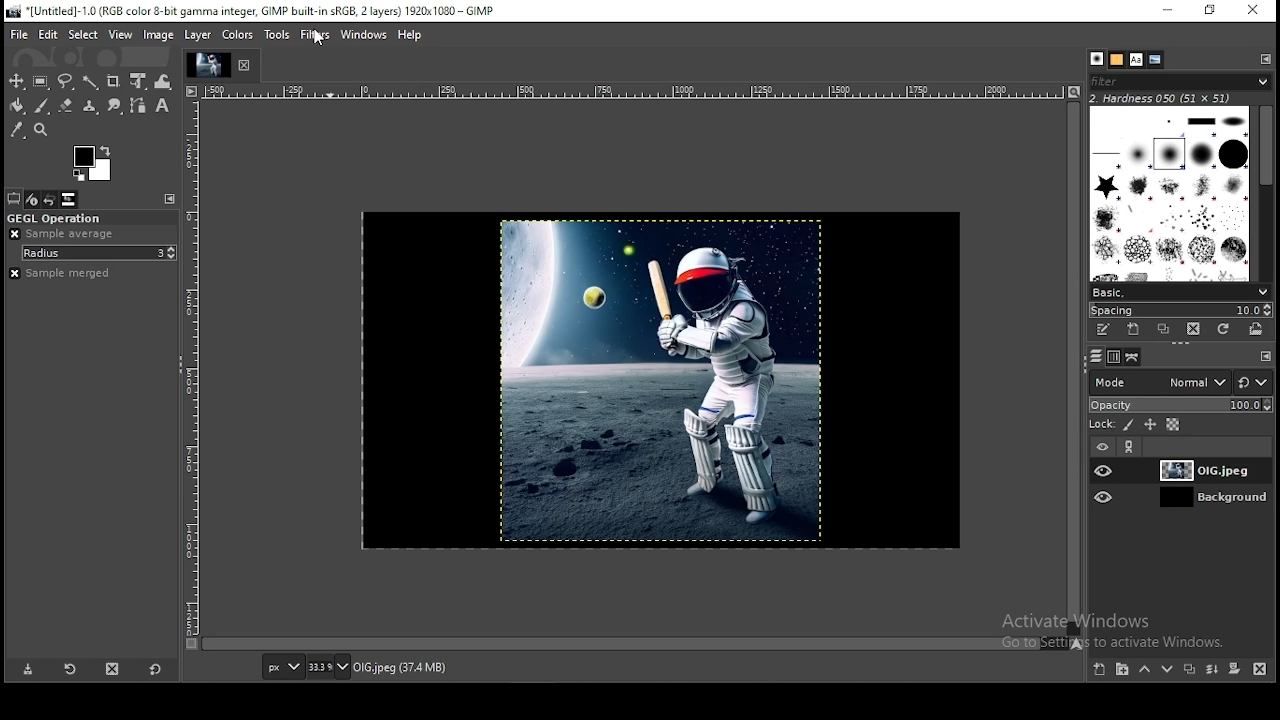  Describe the element at coordinates (1104, 332) in the screenshot. I see `edit this brush` at that location.